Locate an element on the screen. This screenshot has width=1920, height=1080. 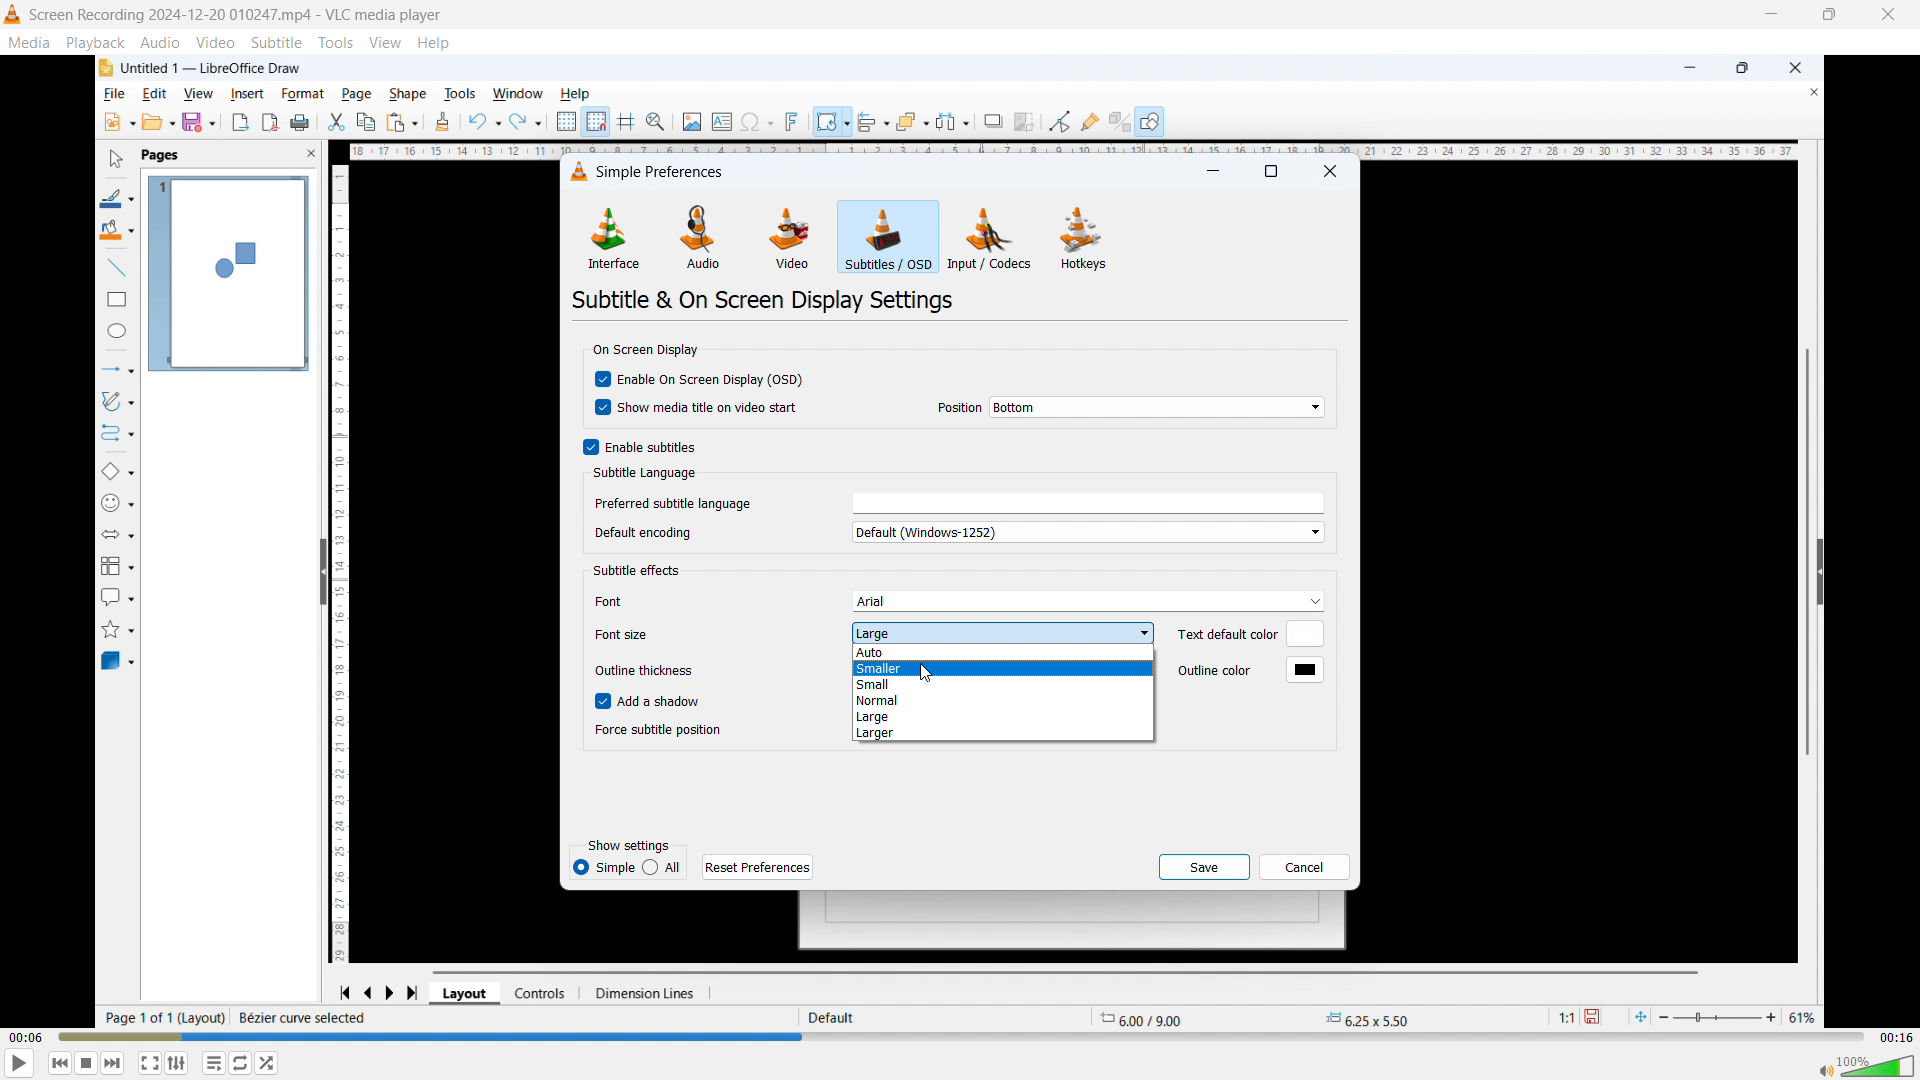
On screen display position  is located at coordinates (1154, 407).